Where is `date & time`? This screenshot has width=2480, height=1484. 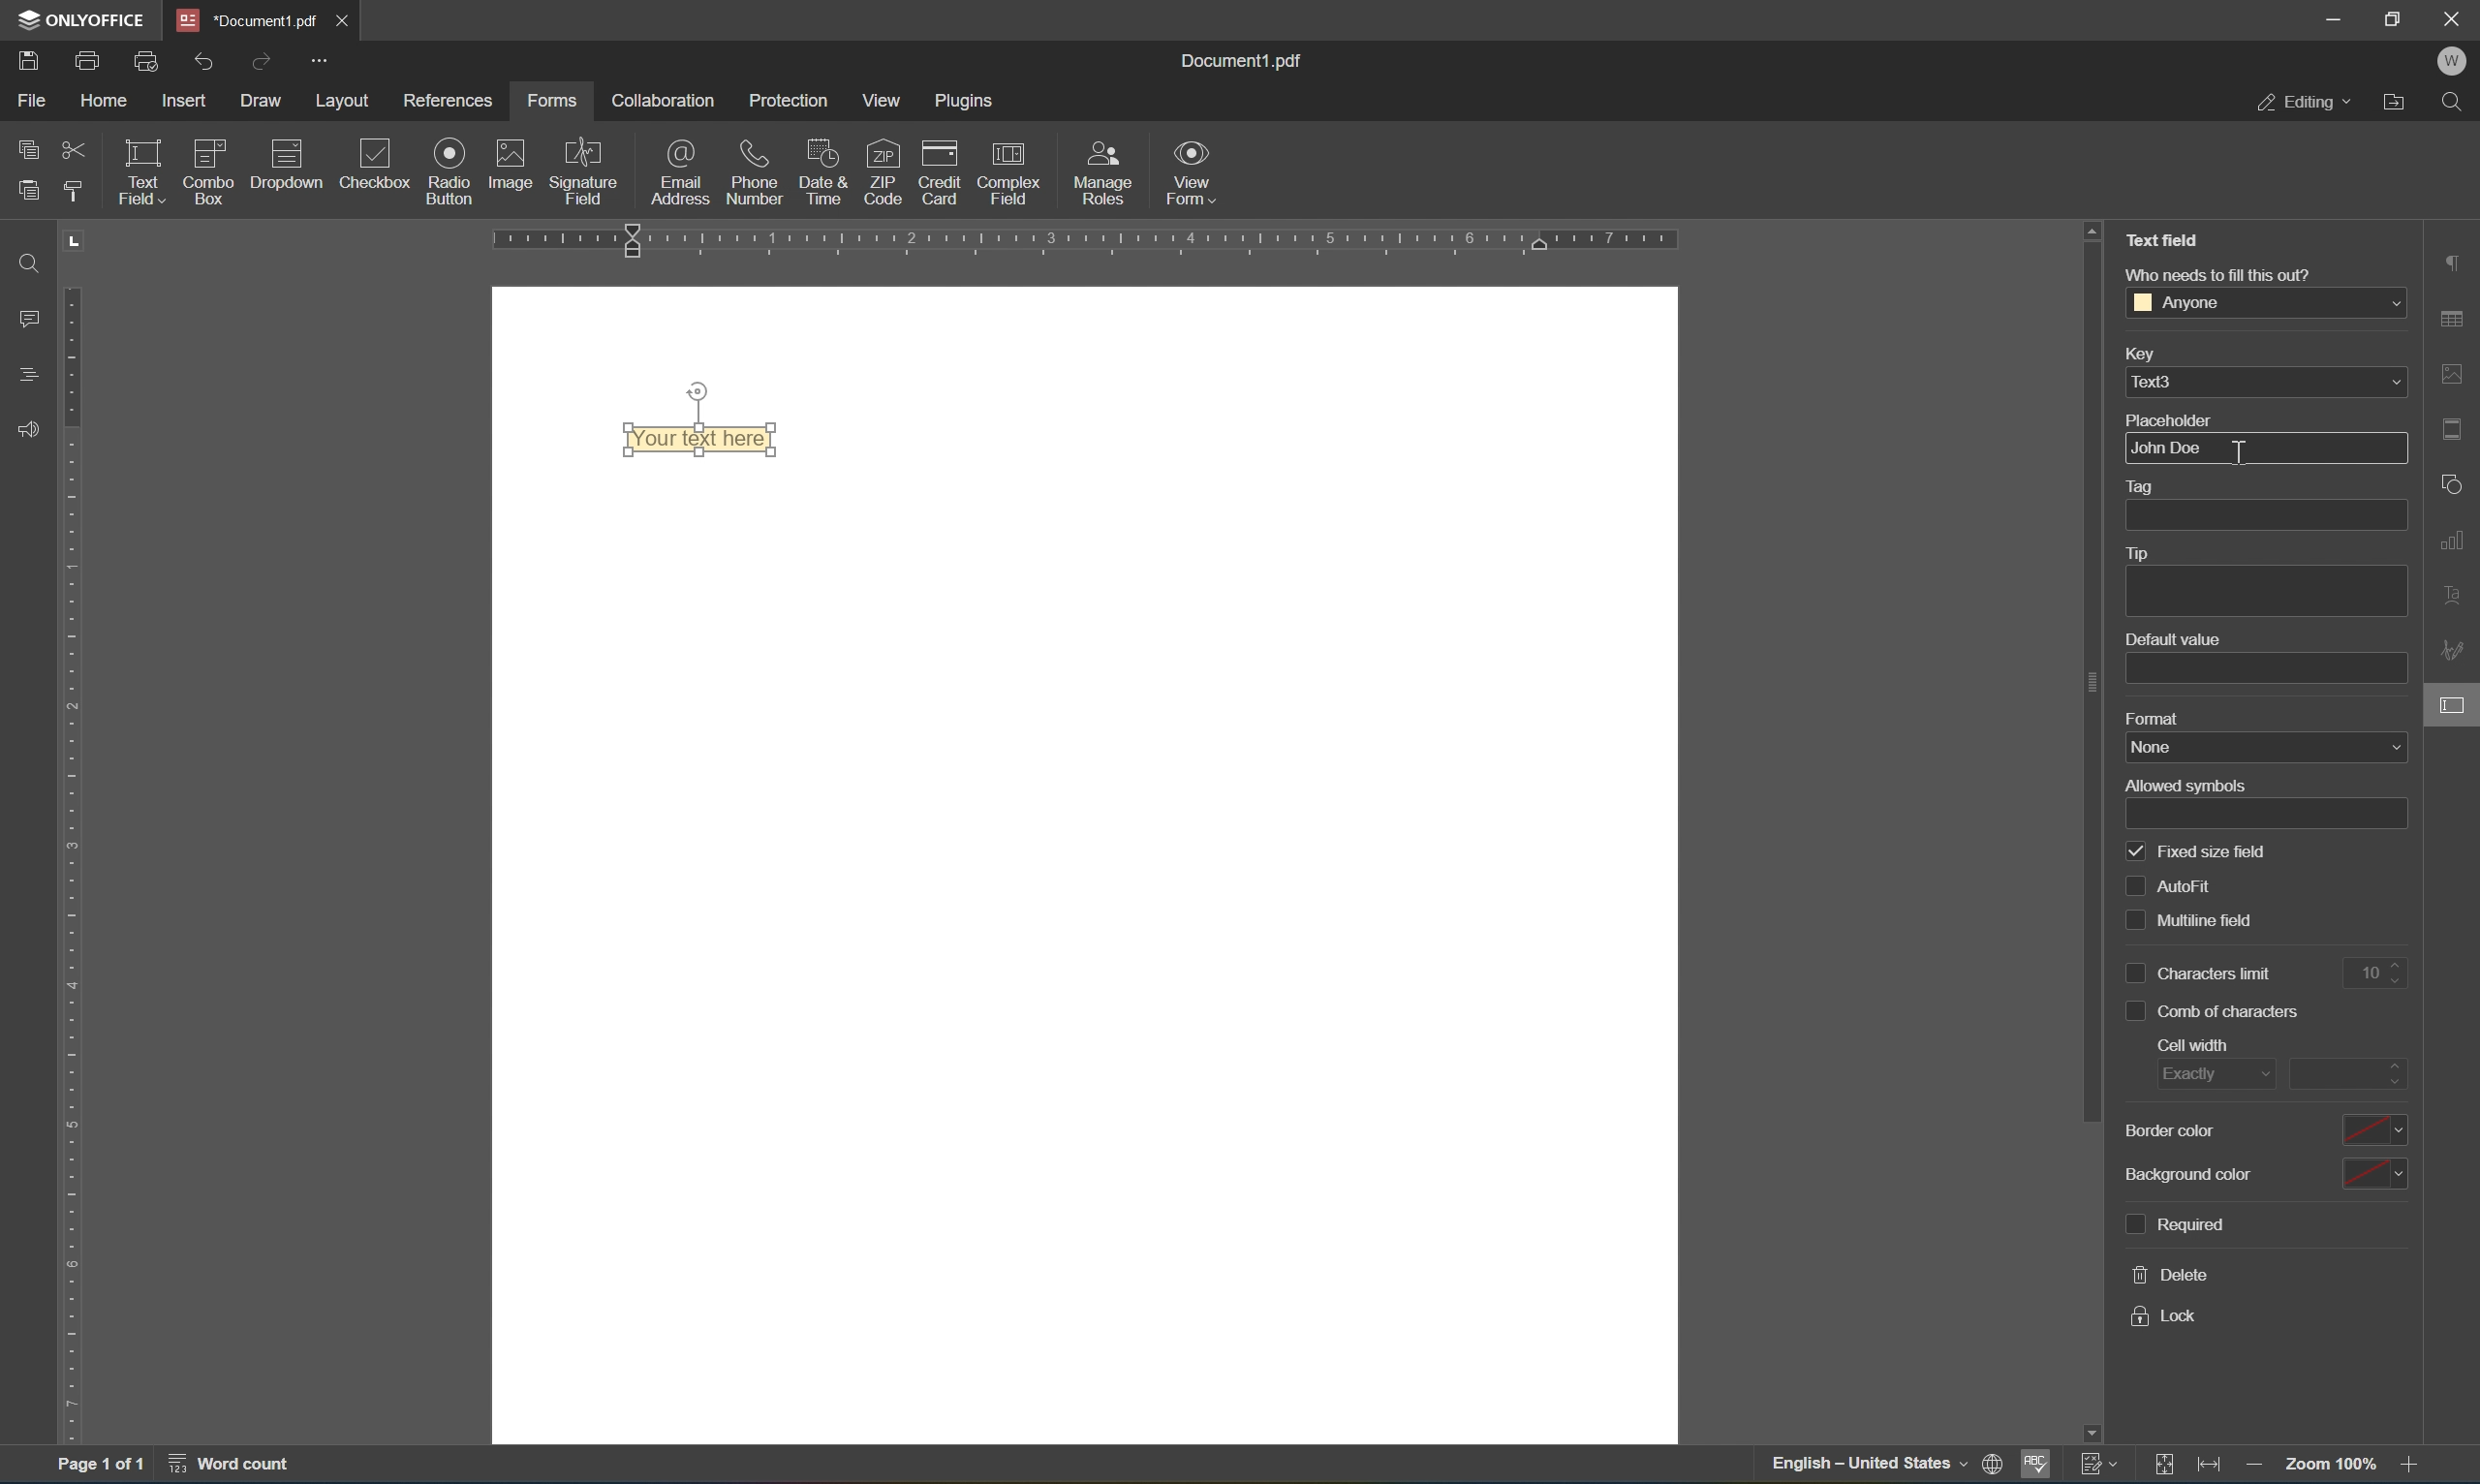
date & time is located at coordinates (820, 170).